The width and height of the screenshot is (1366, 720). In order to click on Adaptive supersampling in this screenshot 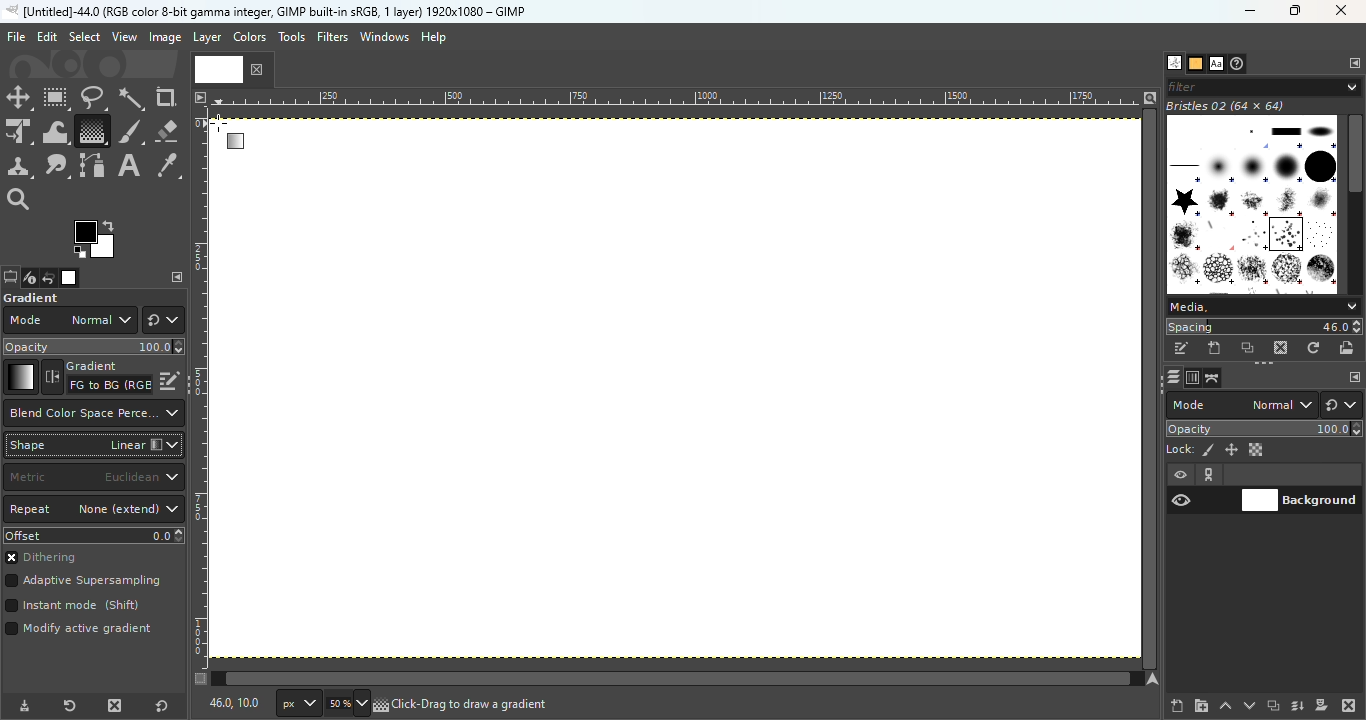, I will do `click(84, 583)`.